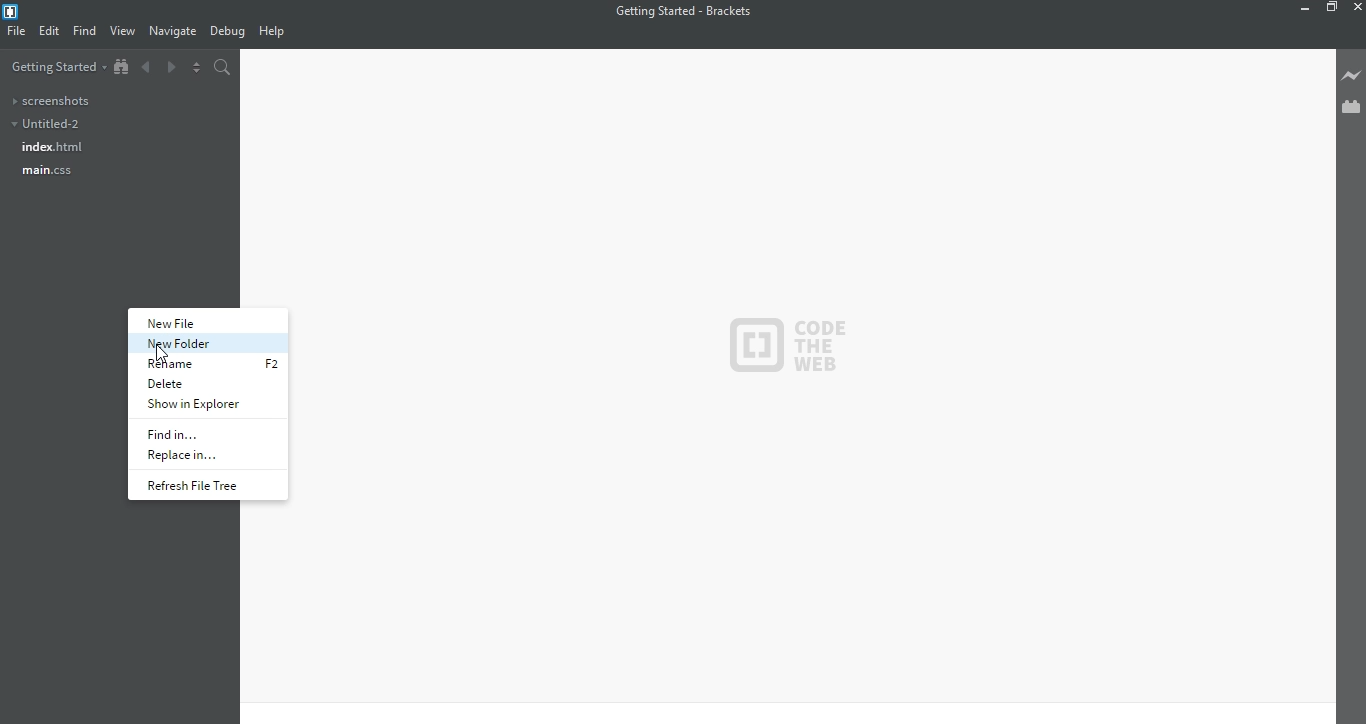  I want to click on forward, so click(172, 67).